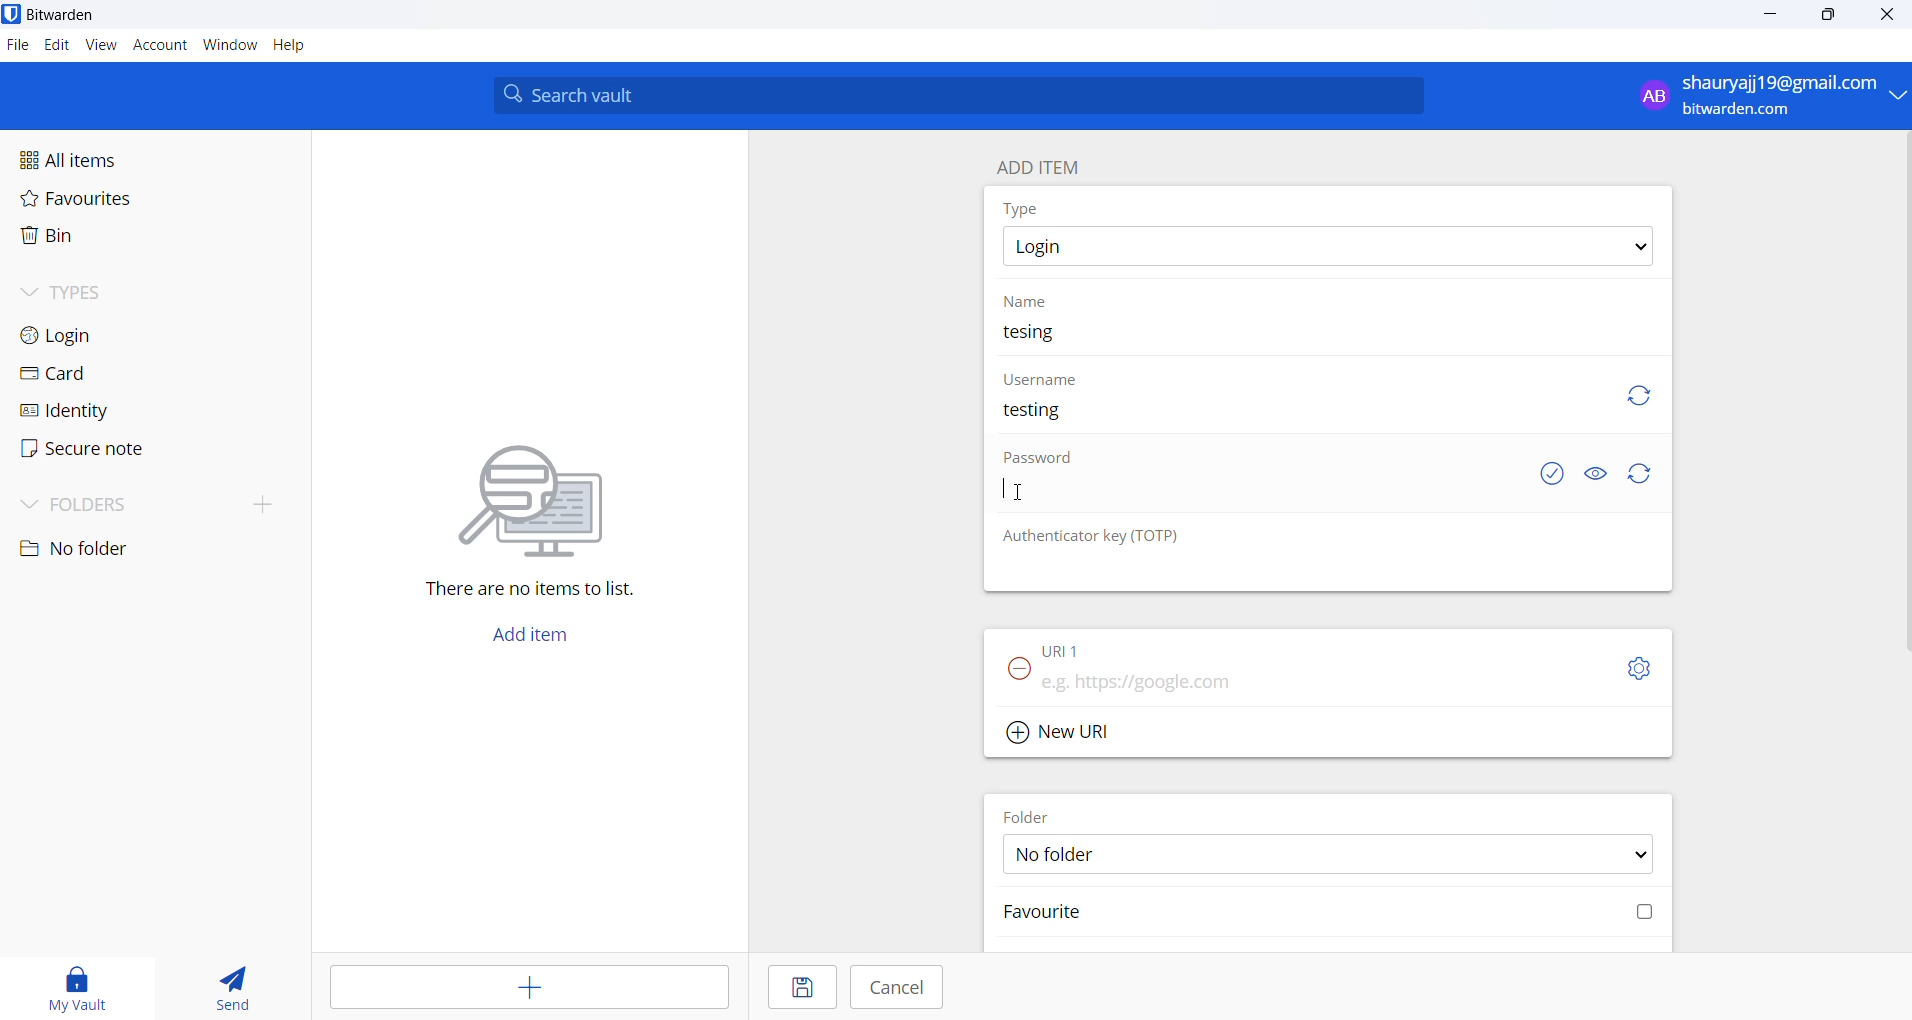 This screenshot has width=1912, height=1020. I want to click on Add item, so click(529, 640).